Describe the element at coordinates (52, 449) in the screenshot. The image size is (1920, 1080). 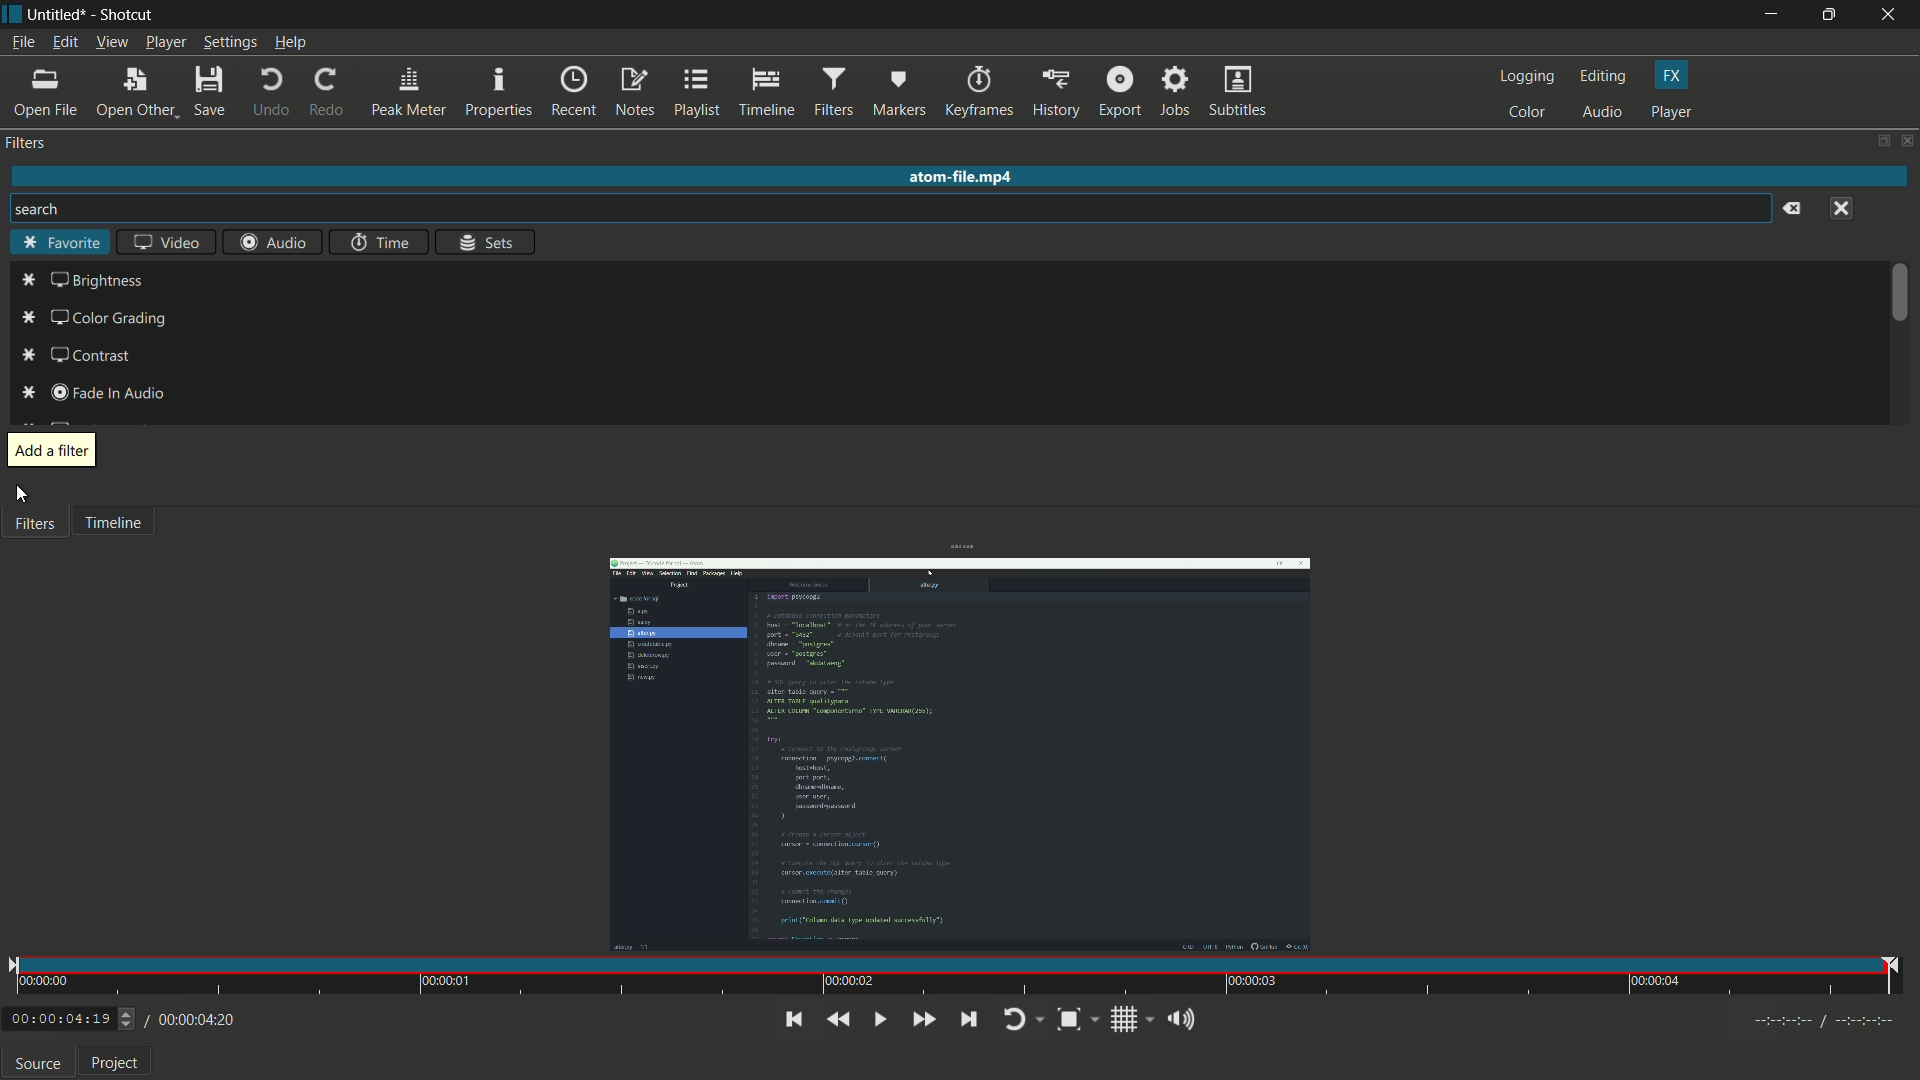
I see `add a filter pop up` at that location.